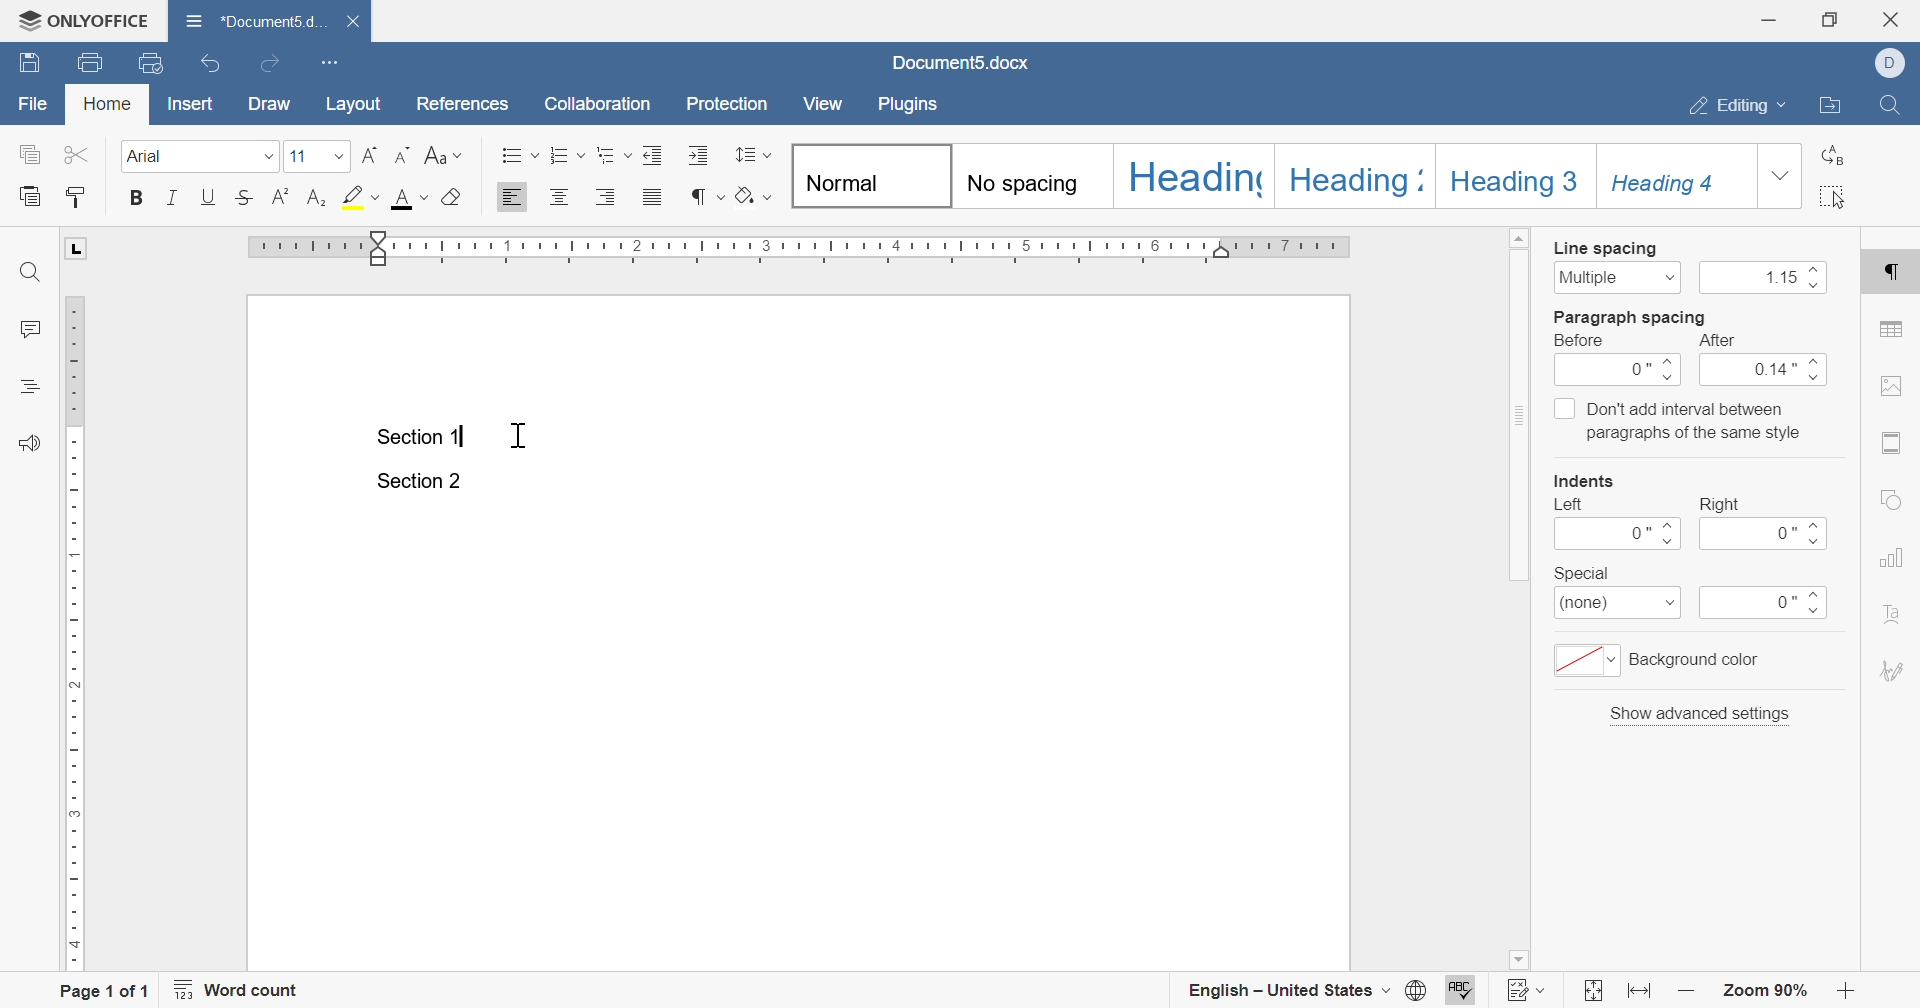 This screenshot has width=1920, height=1008. Describe the element at coordinates (1642, 994) in the screenshot. I see `fit to width` at that location.